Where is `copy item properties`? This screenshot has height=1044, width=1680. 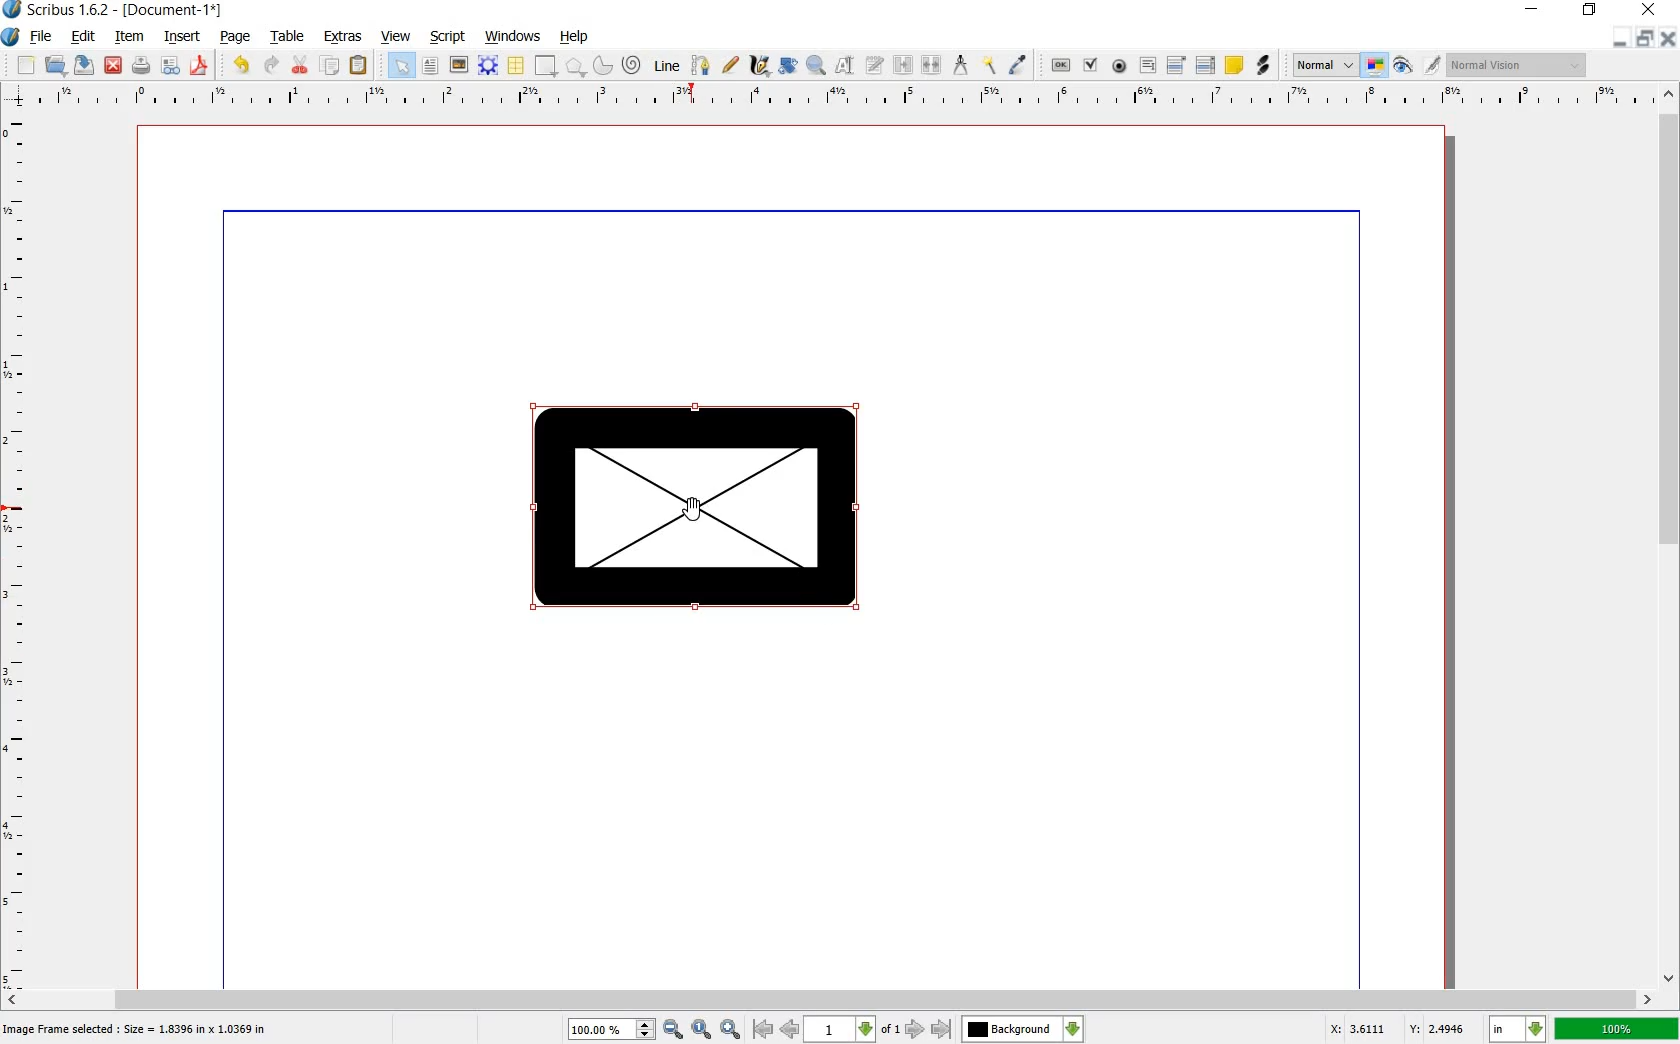
copy item properties is located at coordinates (988, 64).